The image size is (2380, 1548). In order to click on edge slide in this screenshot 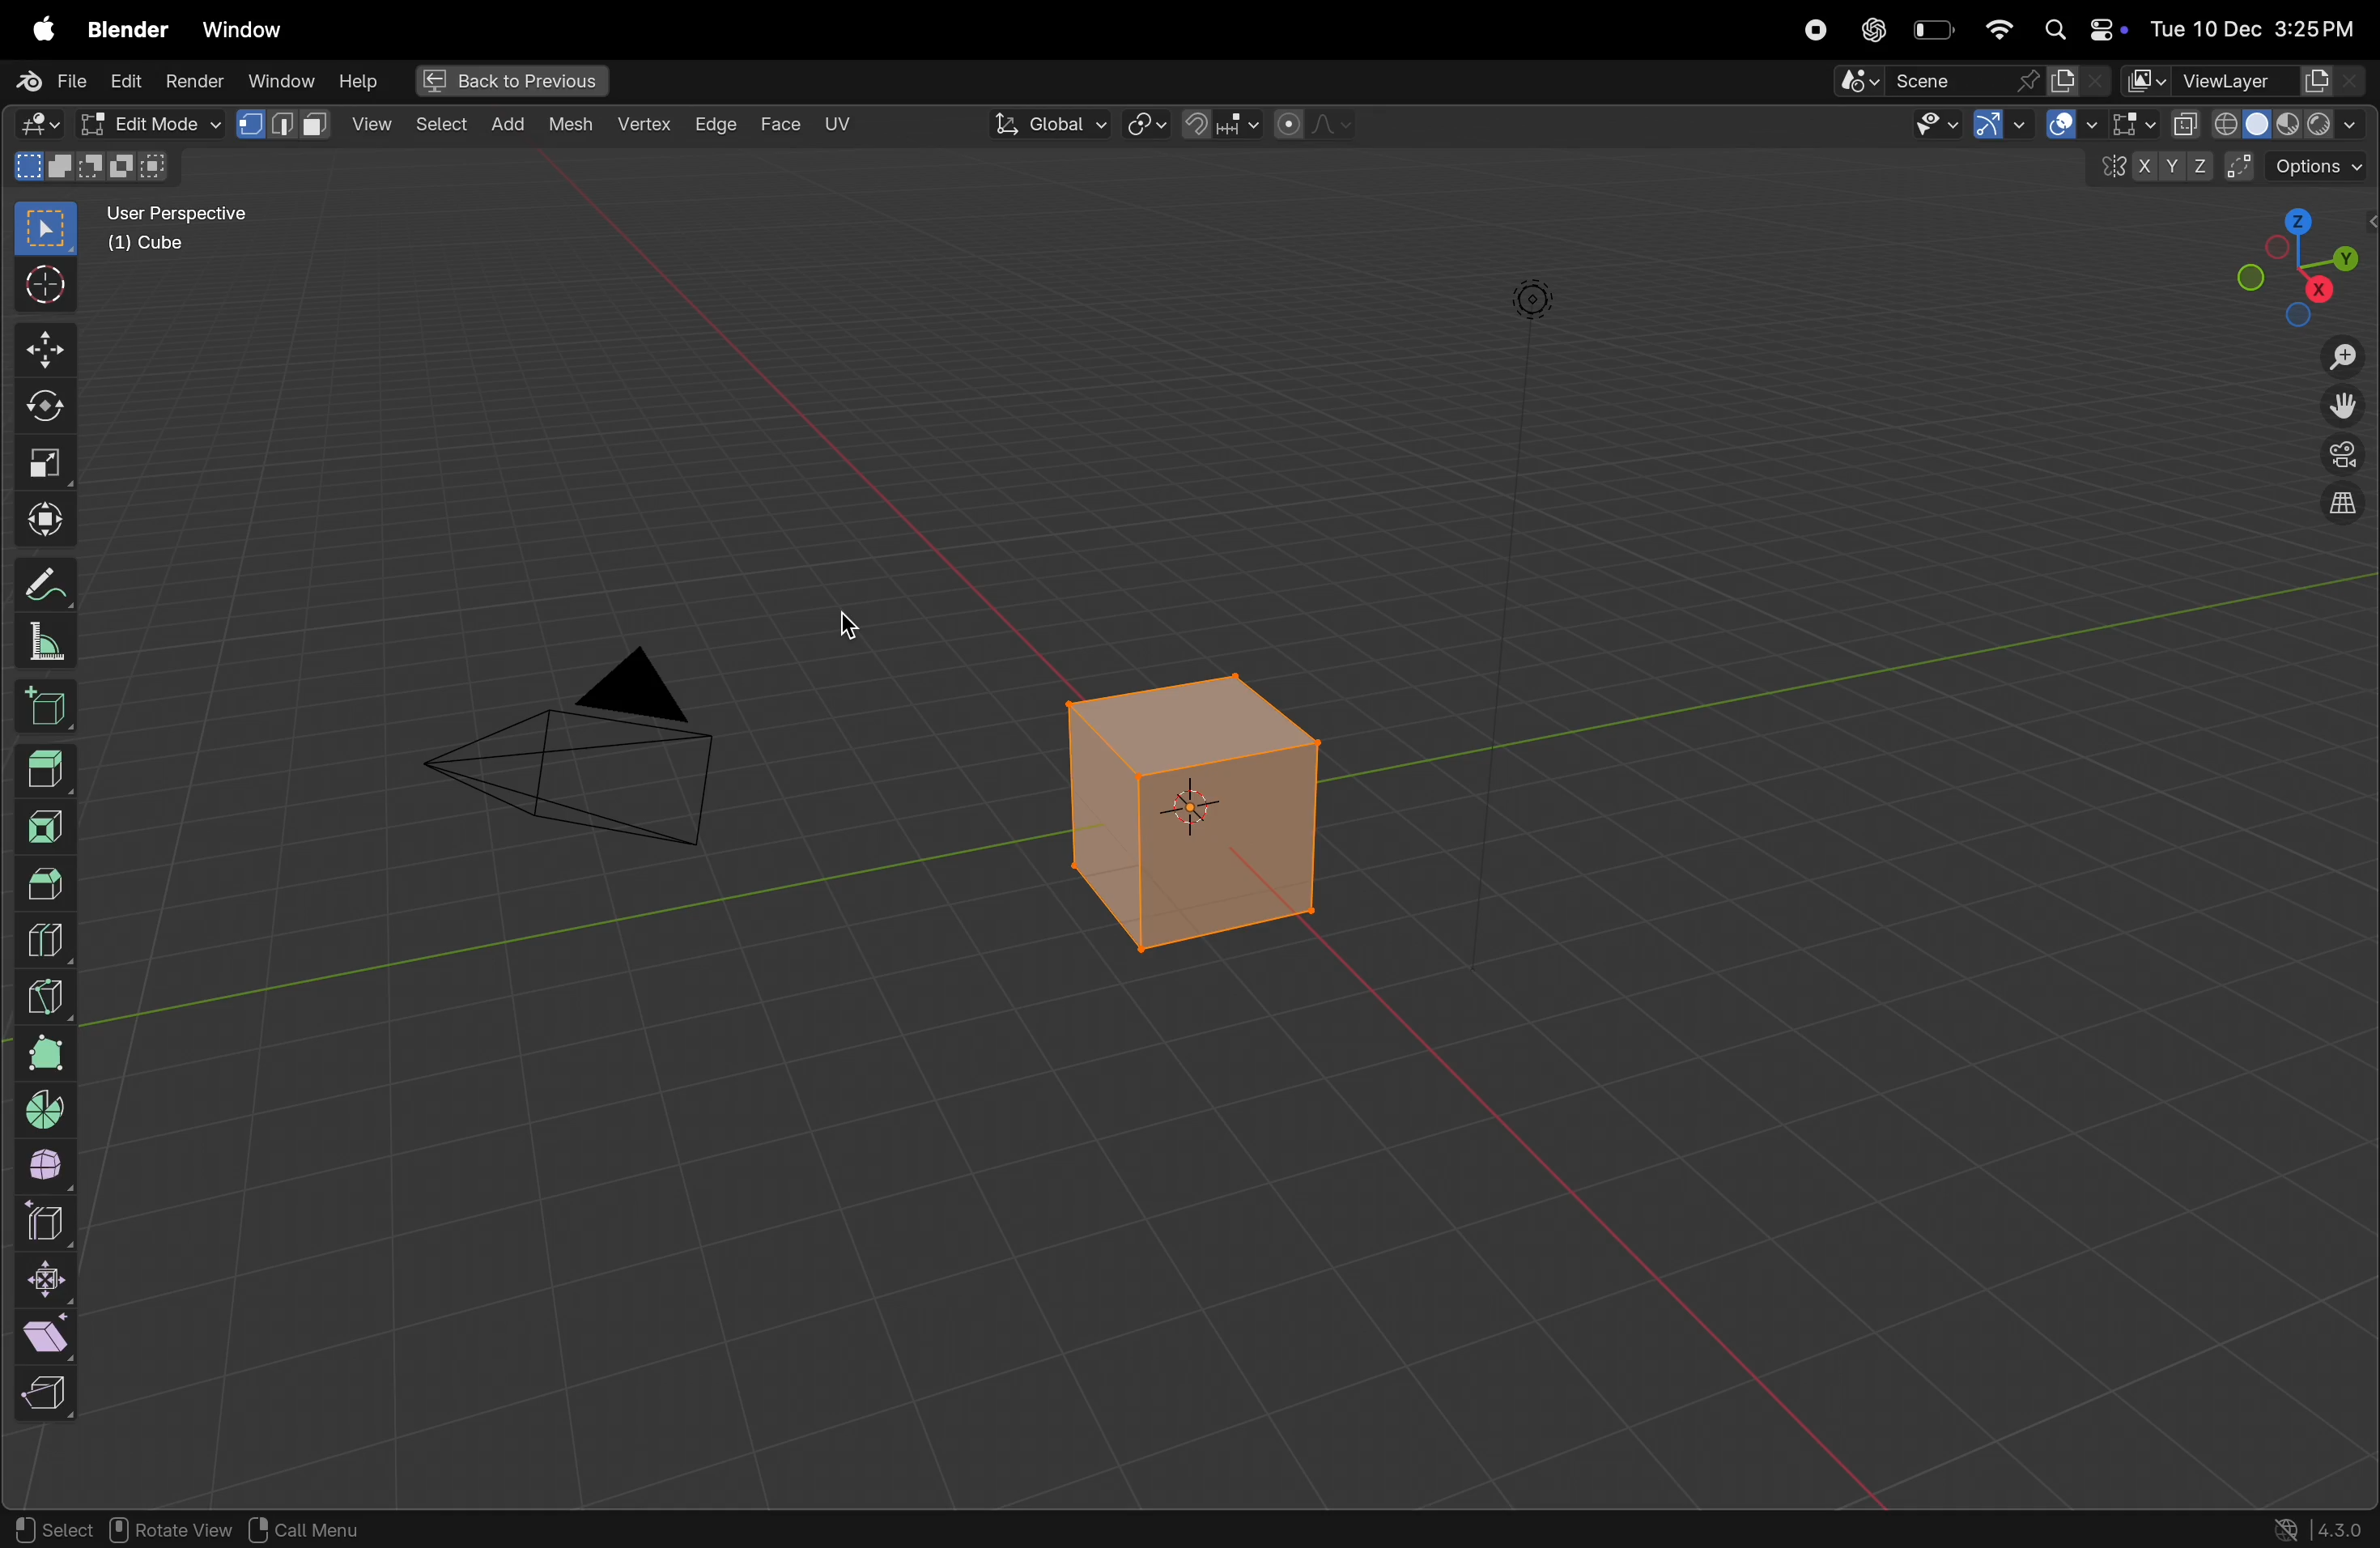, I will do `click(50, 1223)`.